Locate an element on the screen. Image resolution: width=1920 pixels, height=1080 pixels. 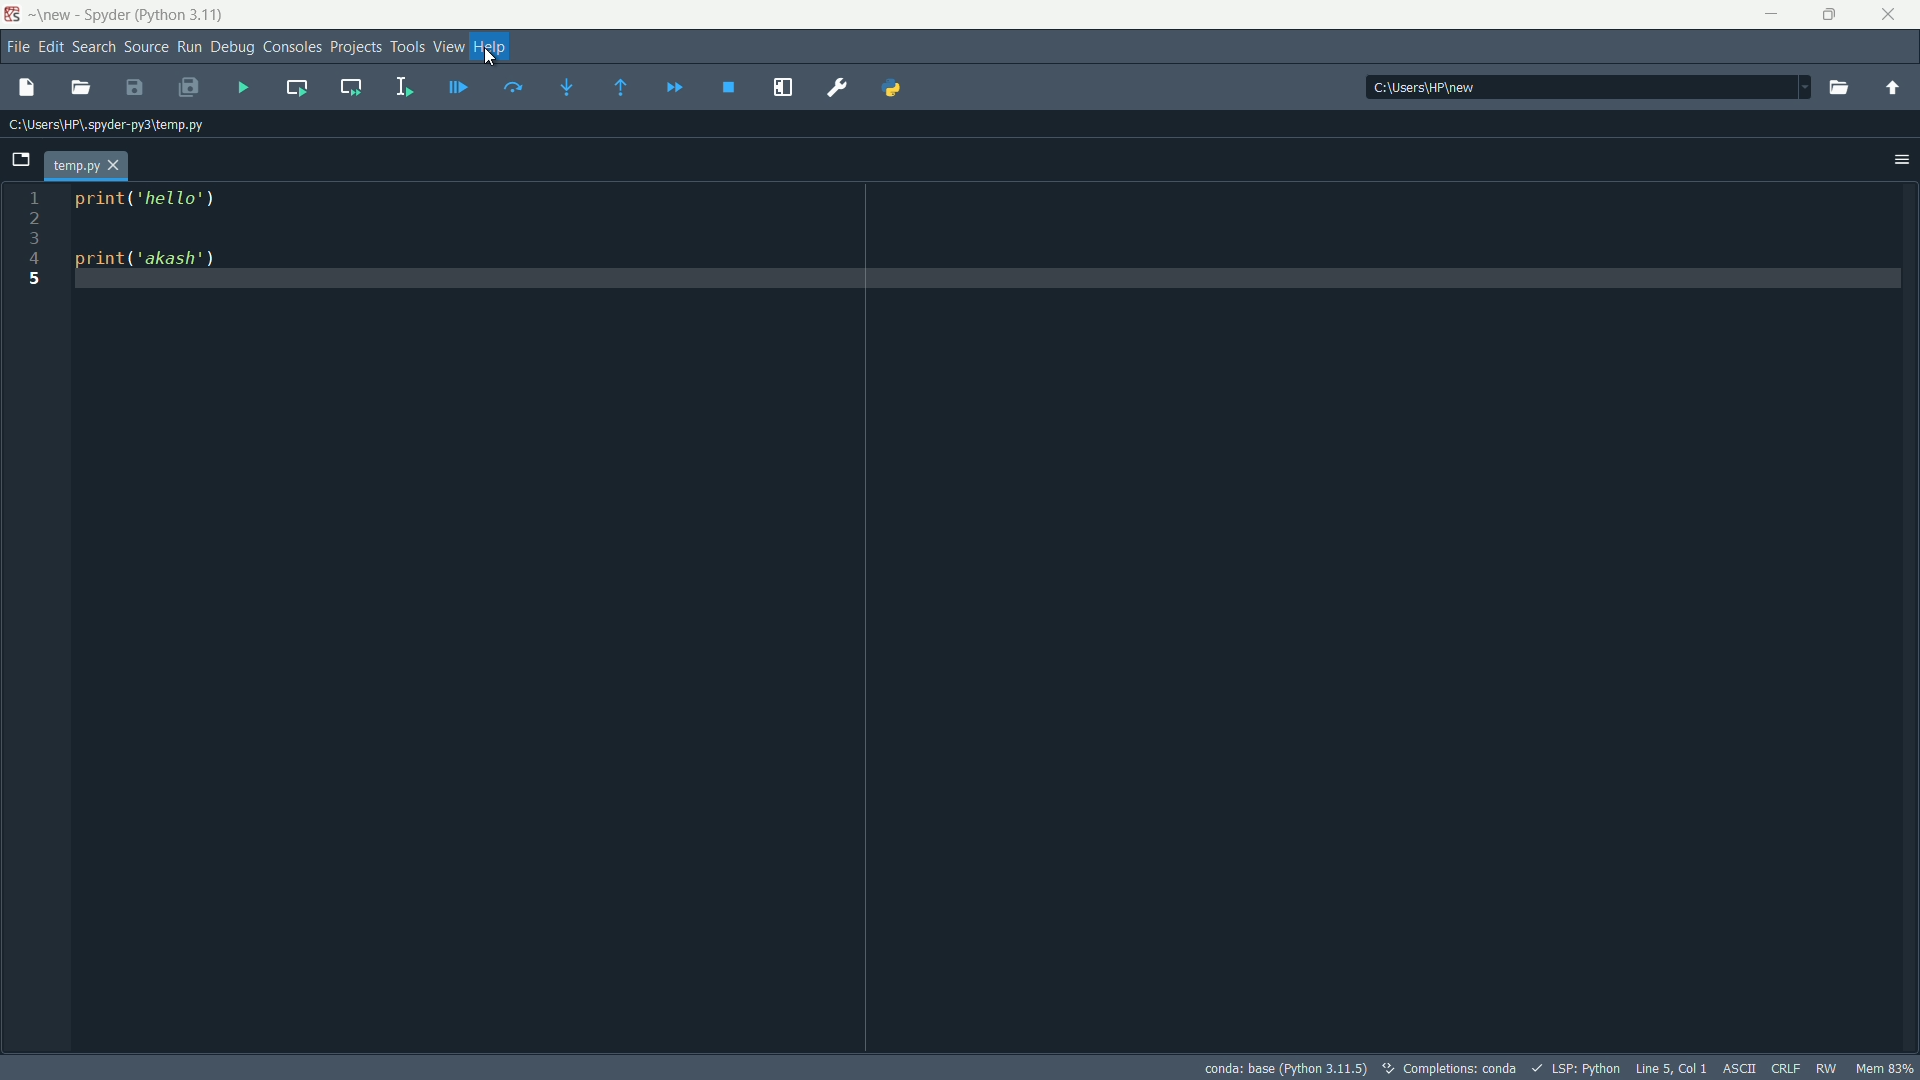
Line 5, Col 1 is located at coordinates (1670, 1068).